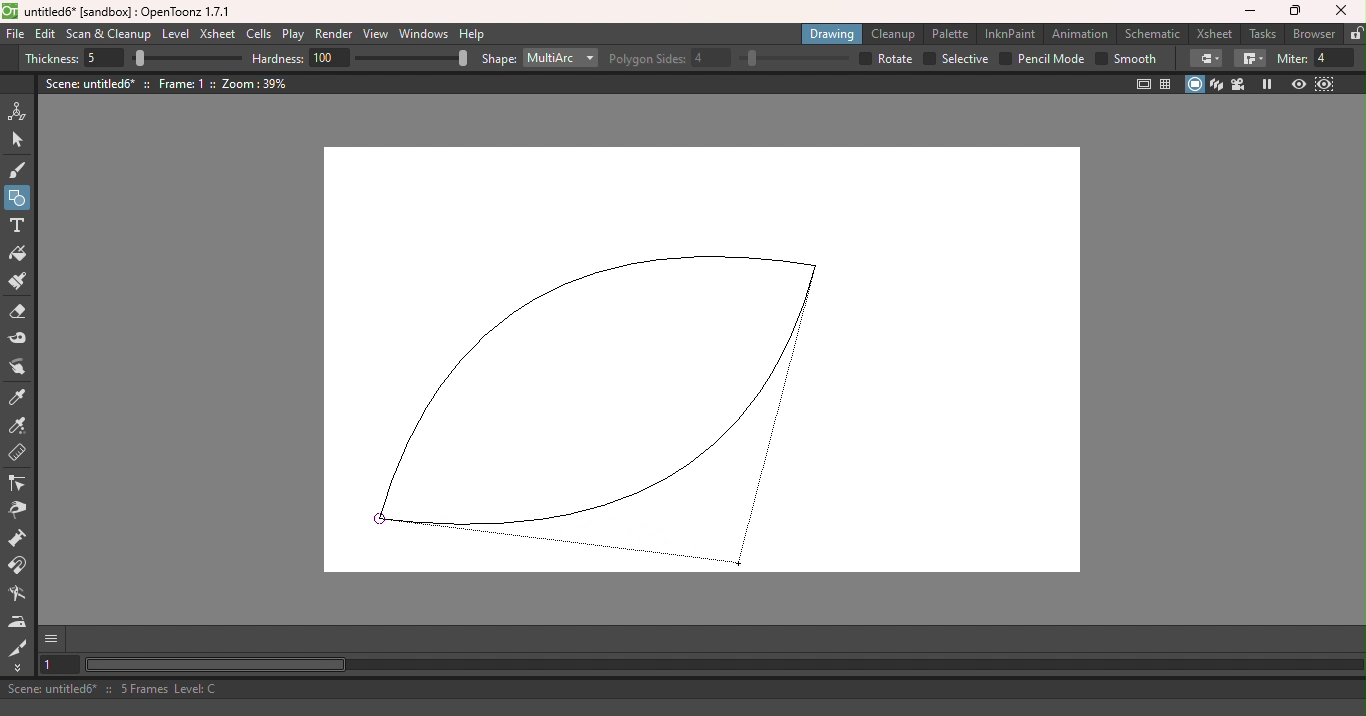  I want to click on Scene: untitled6* :: Frame: 1 :: Zoom: 39%, so click(167, 83).